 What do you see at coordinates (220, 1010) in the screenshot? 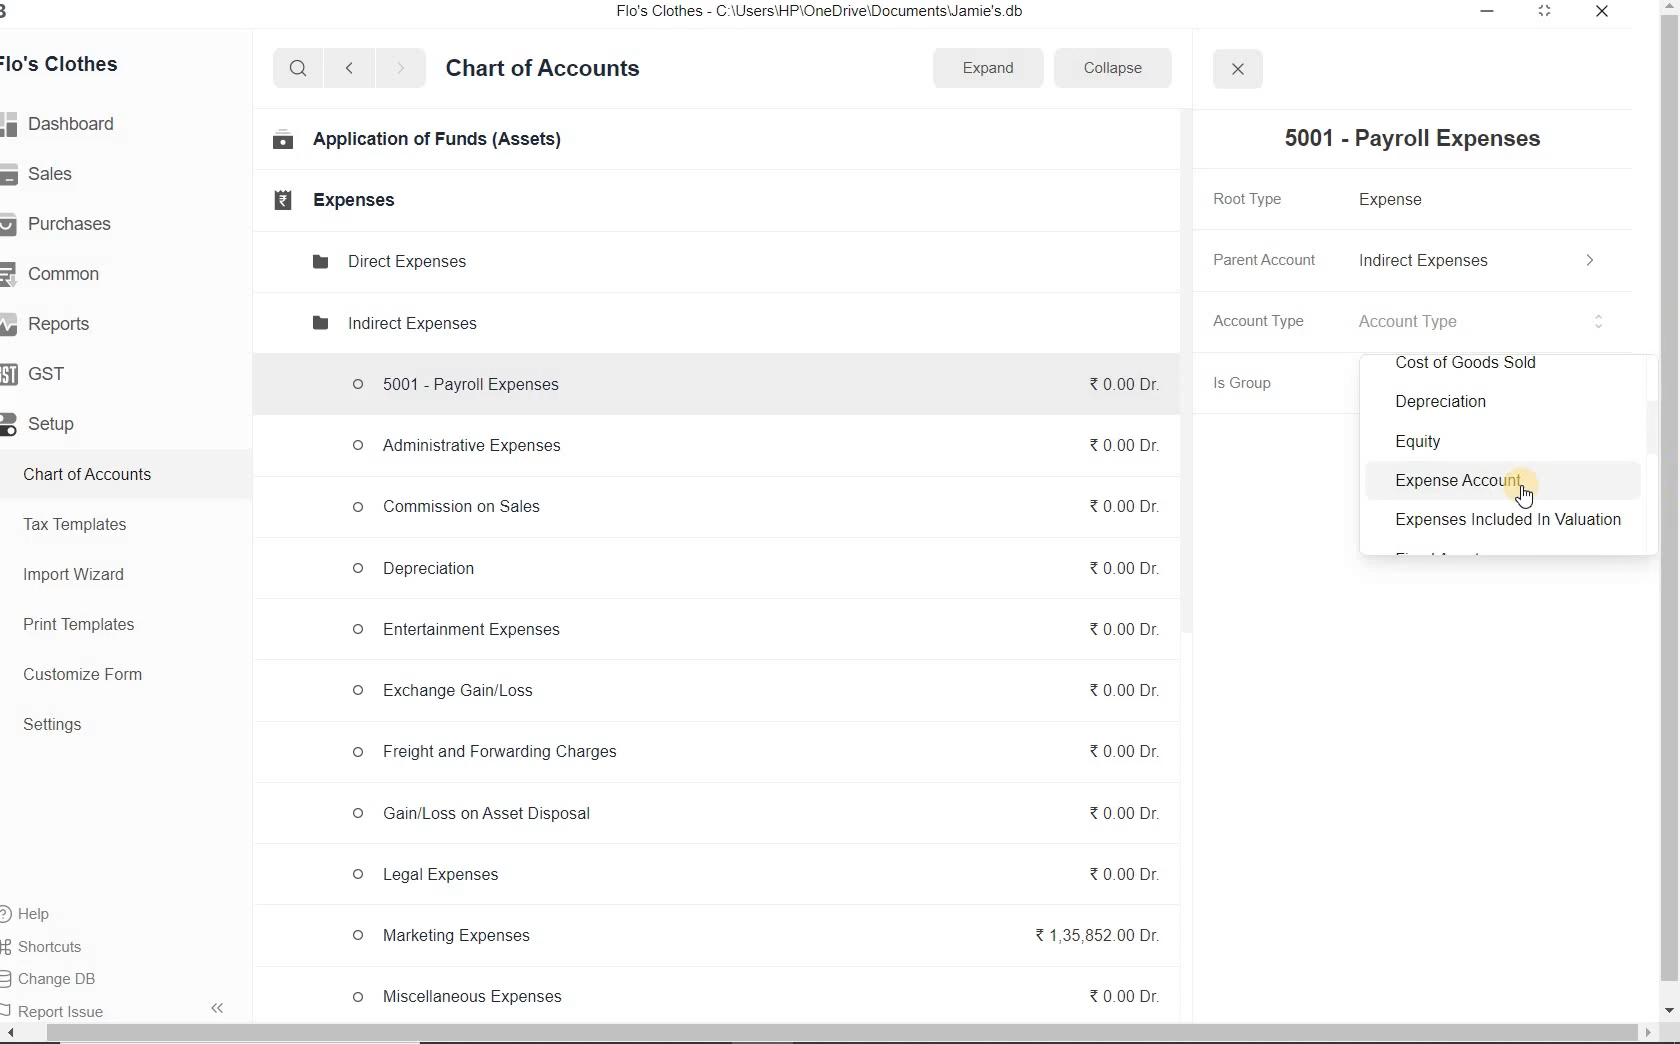
I see `hide` at bounding box center [220, 1010].